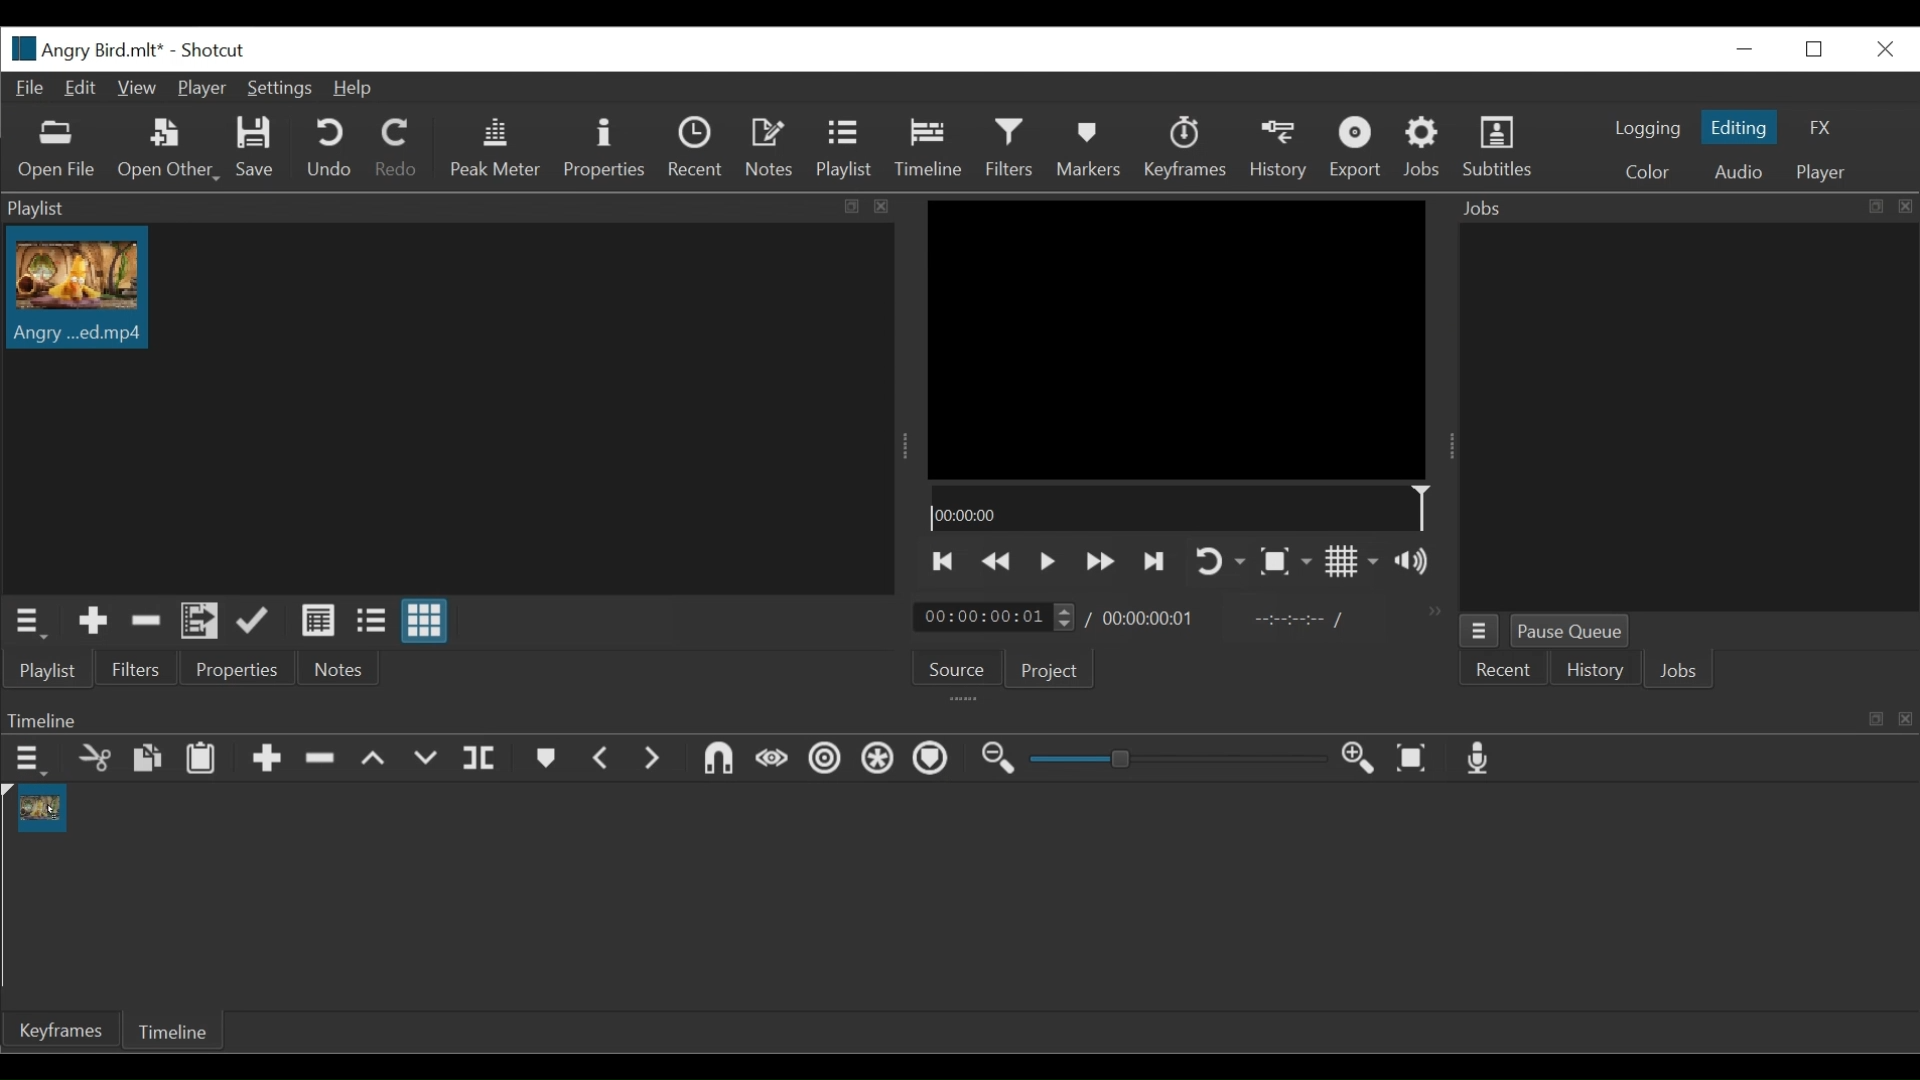  What do you see at coordinates (376, 759) in the screenshot?
I see `Lift` at bounding box center [376, 759].